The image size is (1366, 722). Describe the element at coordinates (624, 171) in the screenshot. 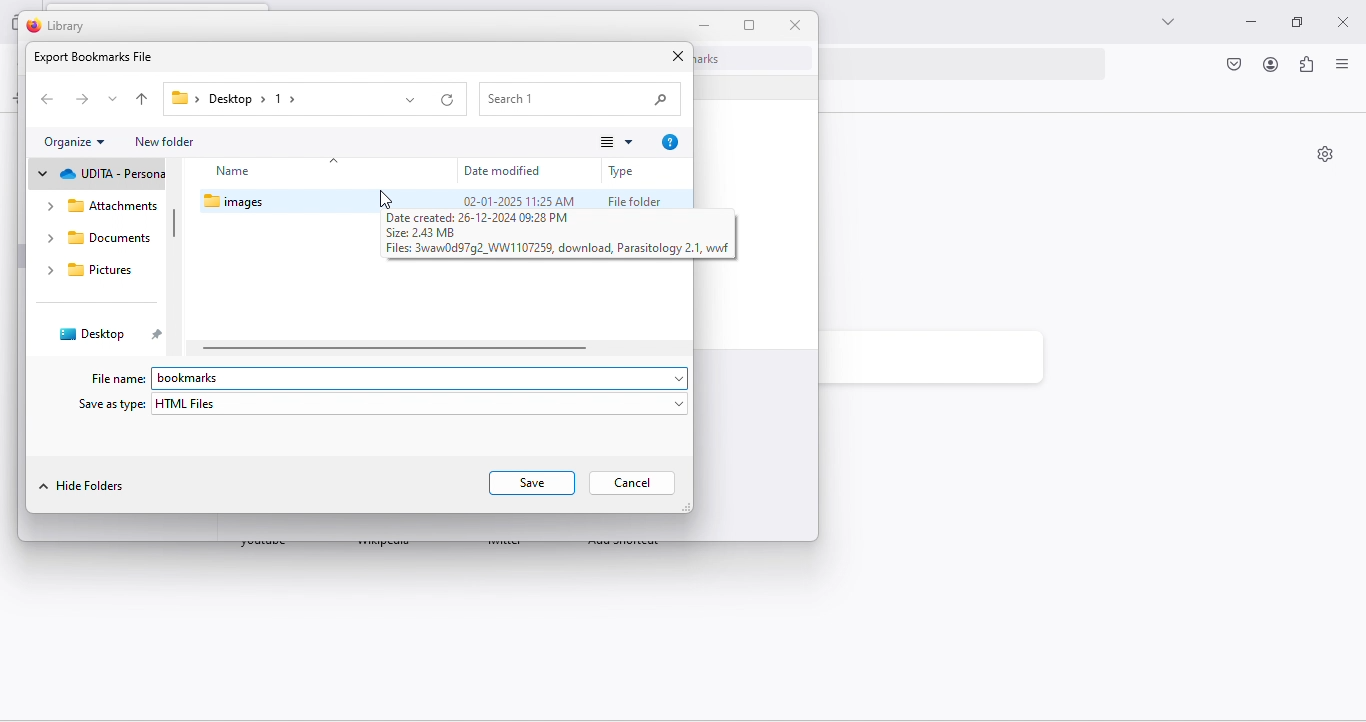

I see `type` at that location.